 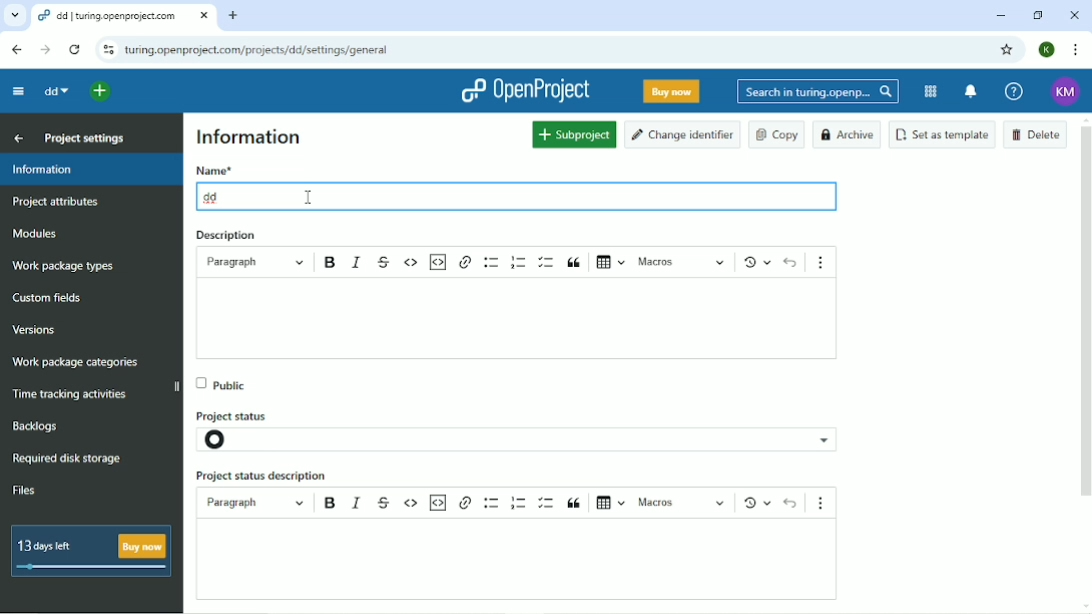 I want to click on Delete, so click(x=1036, y=134).